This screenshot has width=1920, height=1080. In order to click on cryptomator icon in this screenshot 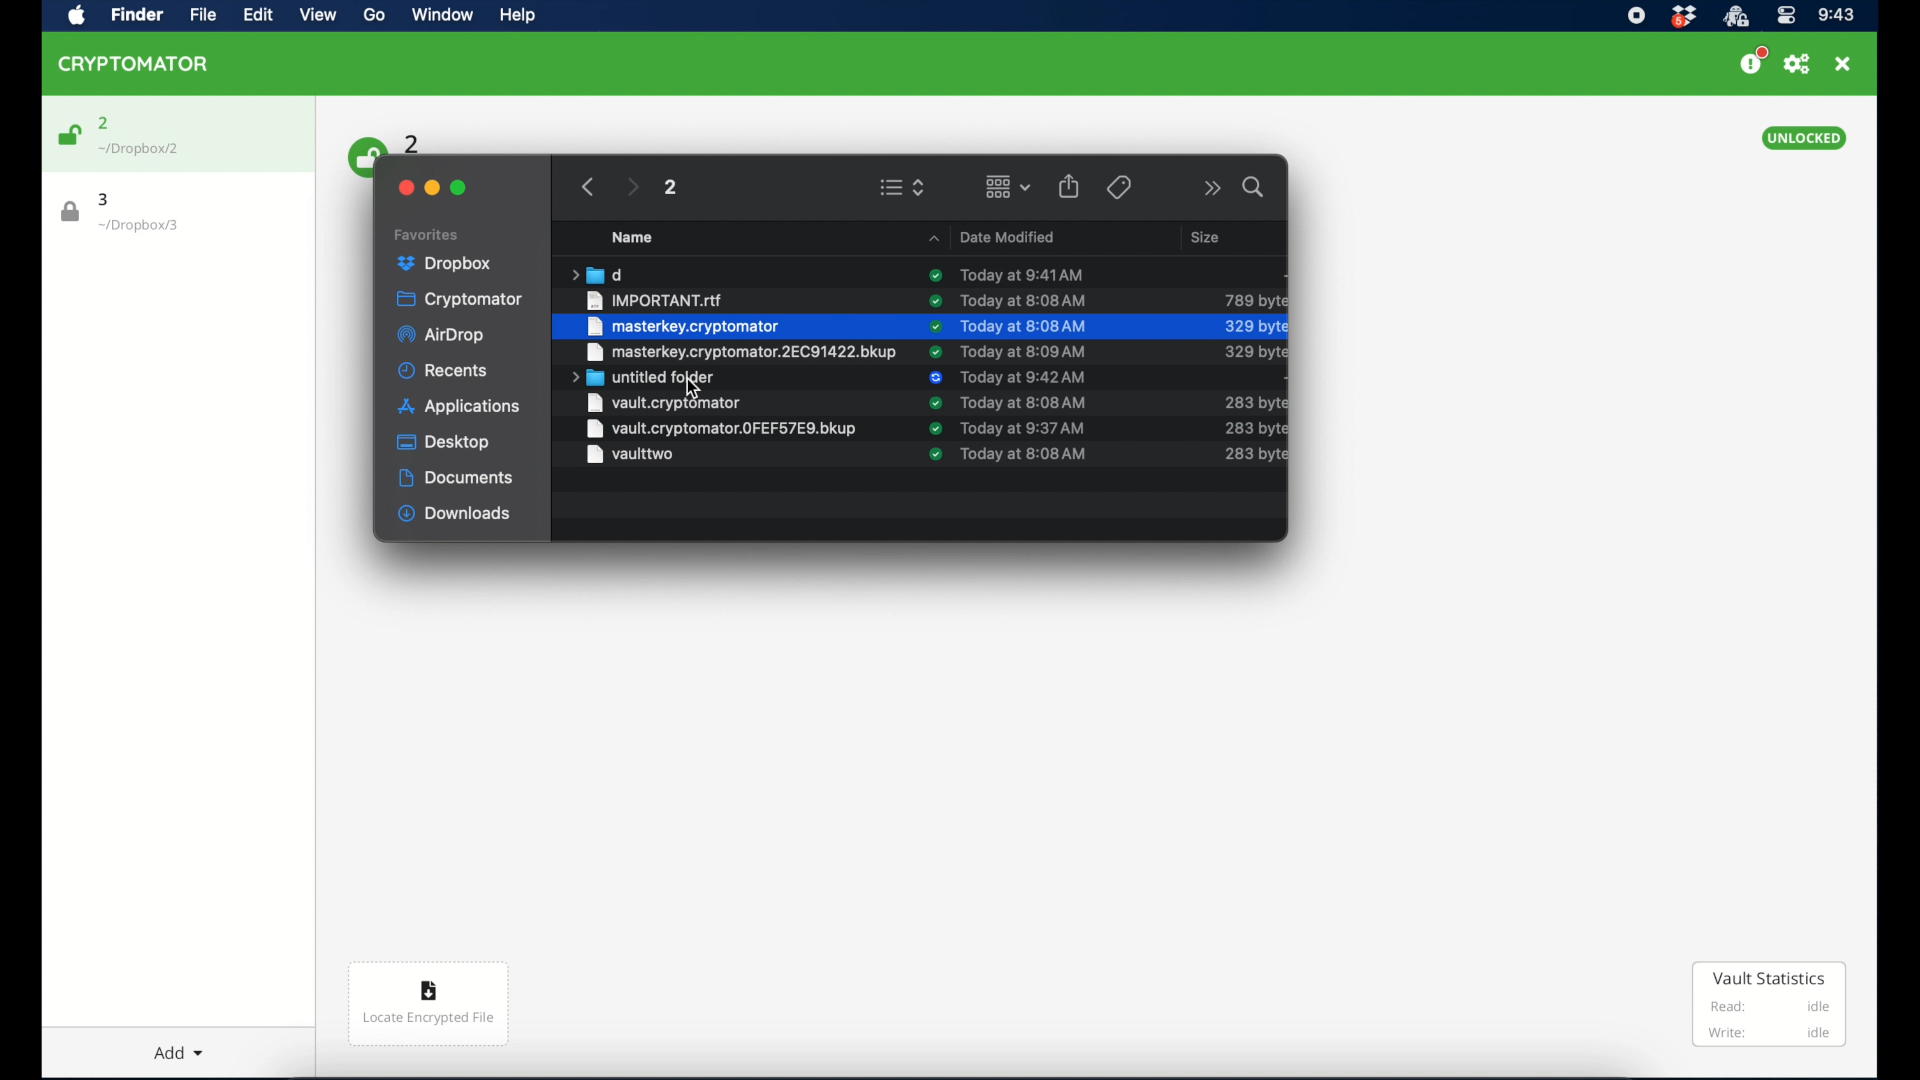, I will do `click(1735, 17)`.